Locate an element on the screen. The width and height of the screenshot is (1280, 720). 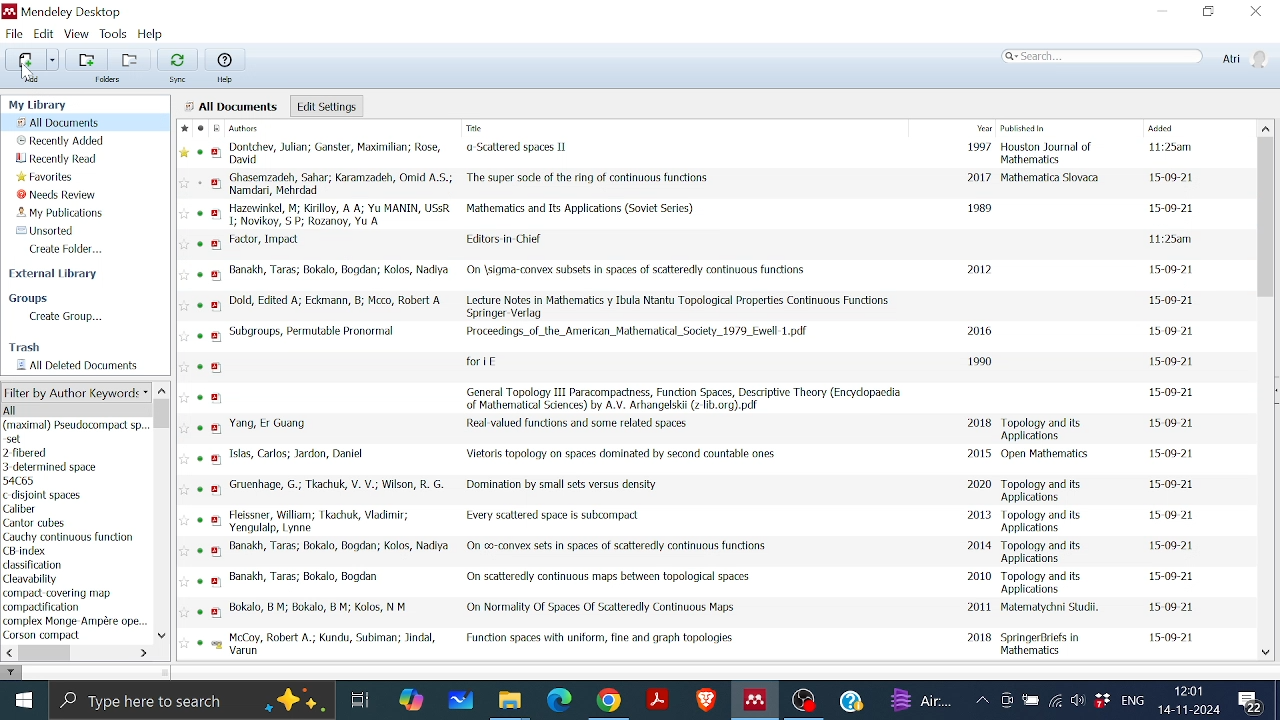
Add is located at coordinates (24, 60).